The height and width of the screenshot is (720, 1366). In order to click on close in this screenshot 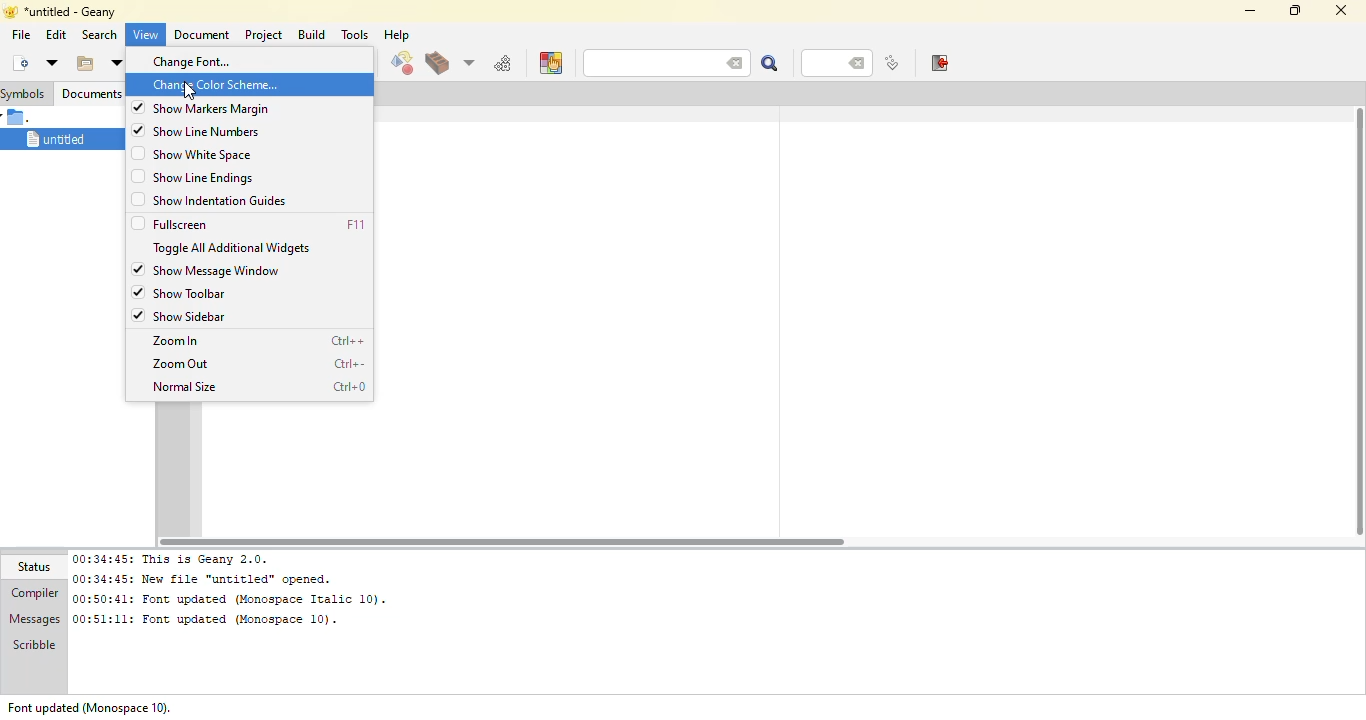, I will do `click(1342, 10)`.